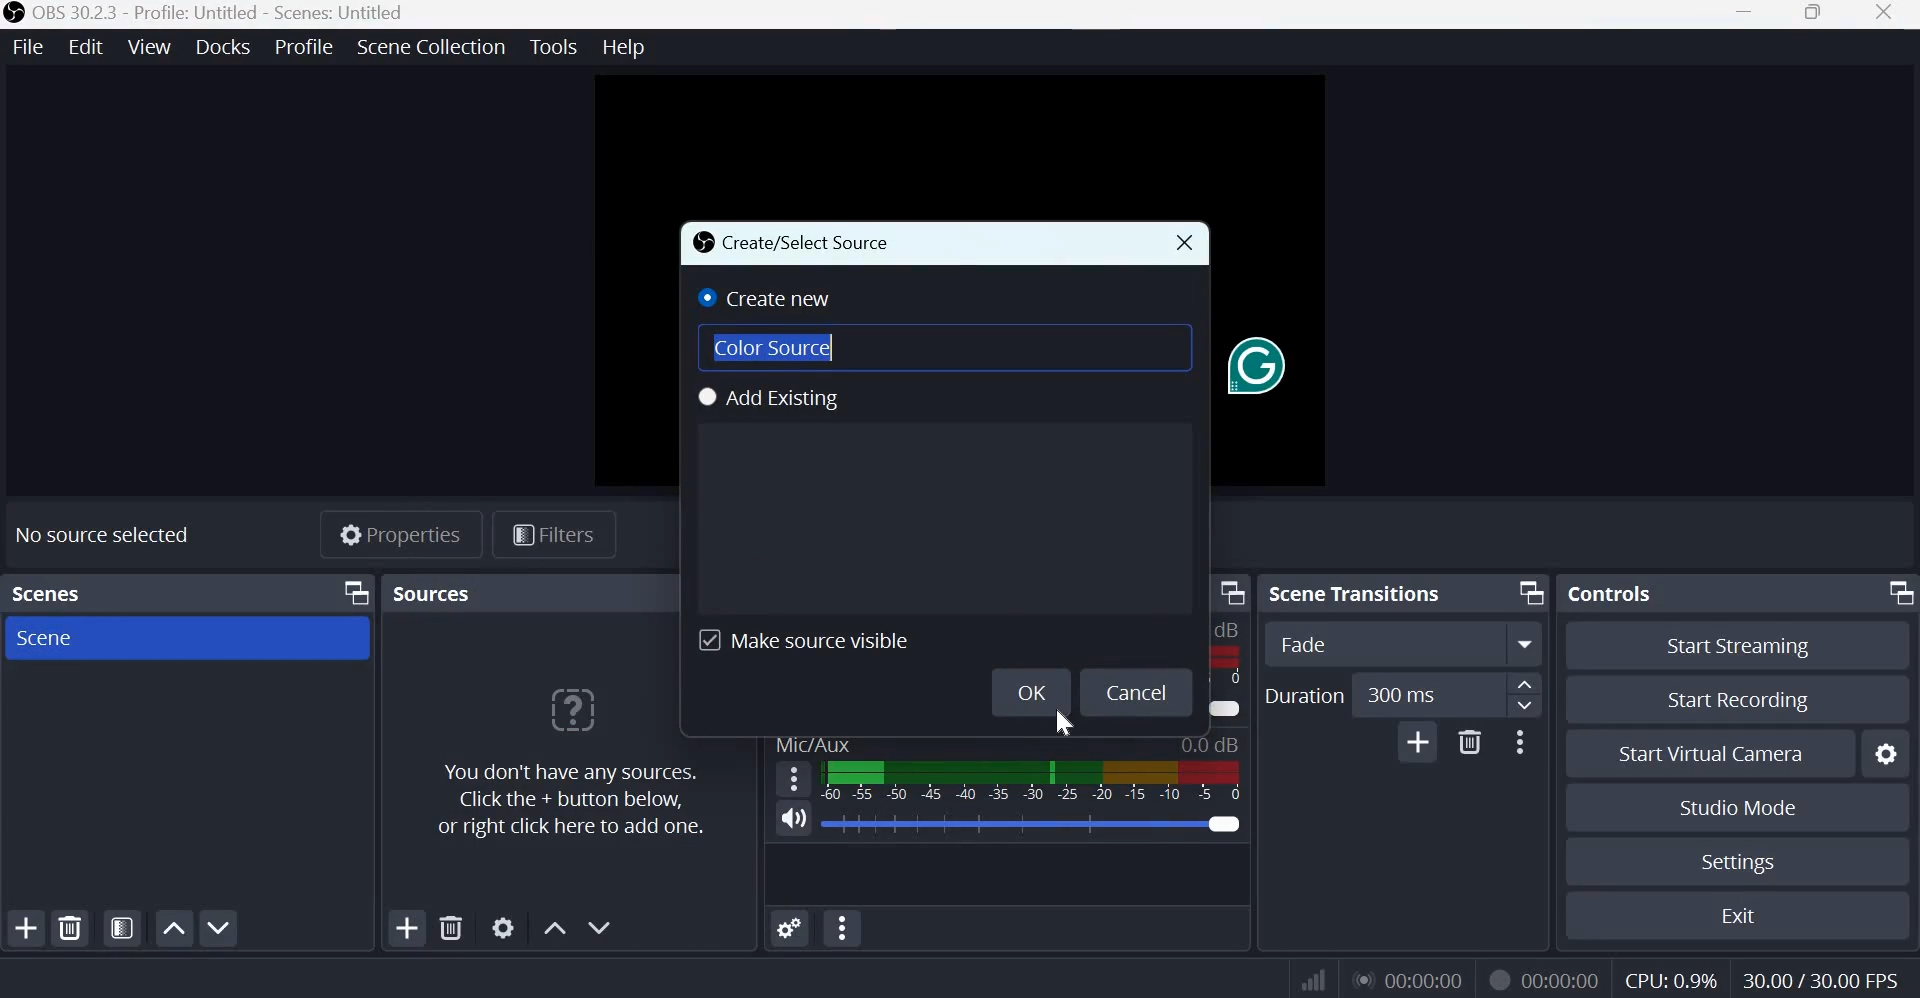 This screenshot has width=1920, height=998. Describe the element at coordinates (51, 590) in the screenshot. I see `scenes` at that location.